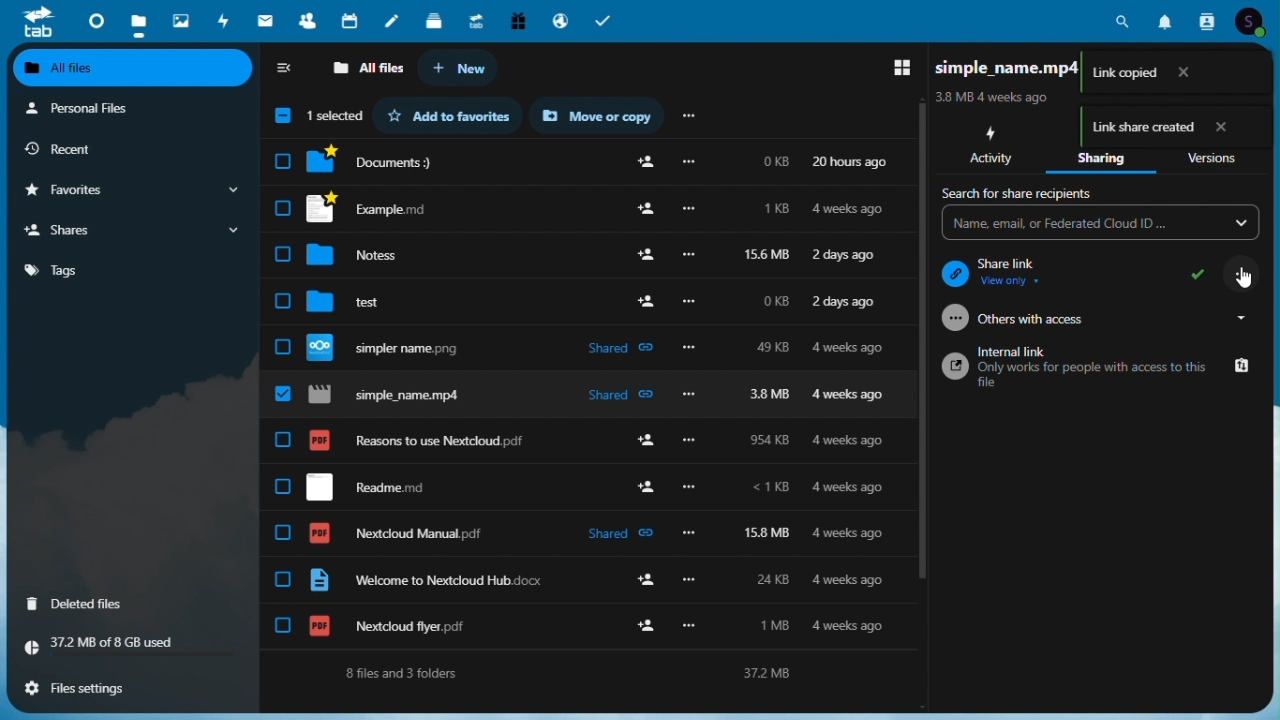  I want to click on more options, so click(687, 117).